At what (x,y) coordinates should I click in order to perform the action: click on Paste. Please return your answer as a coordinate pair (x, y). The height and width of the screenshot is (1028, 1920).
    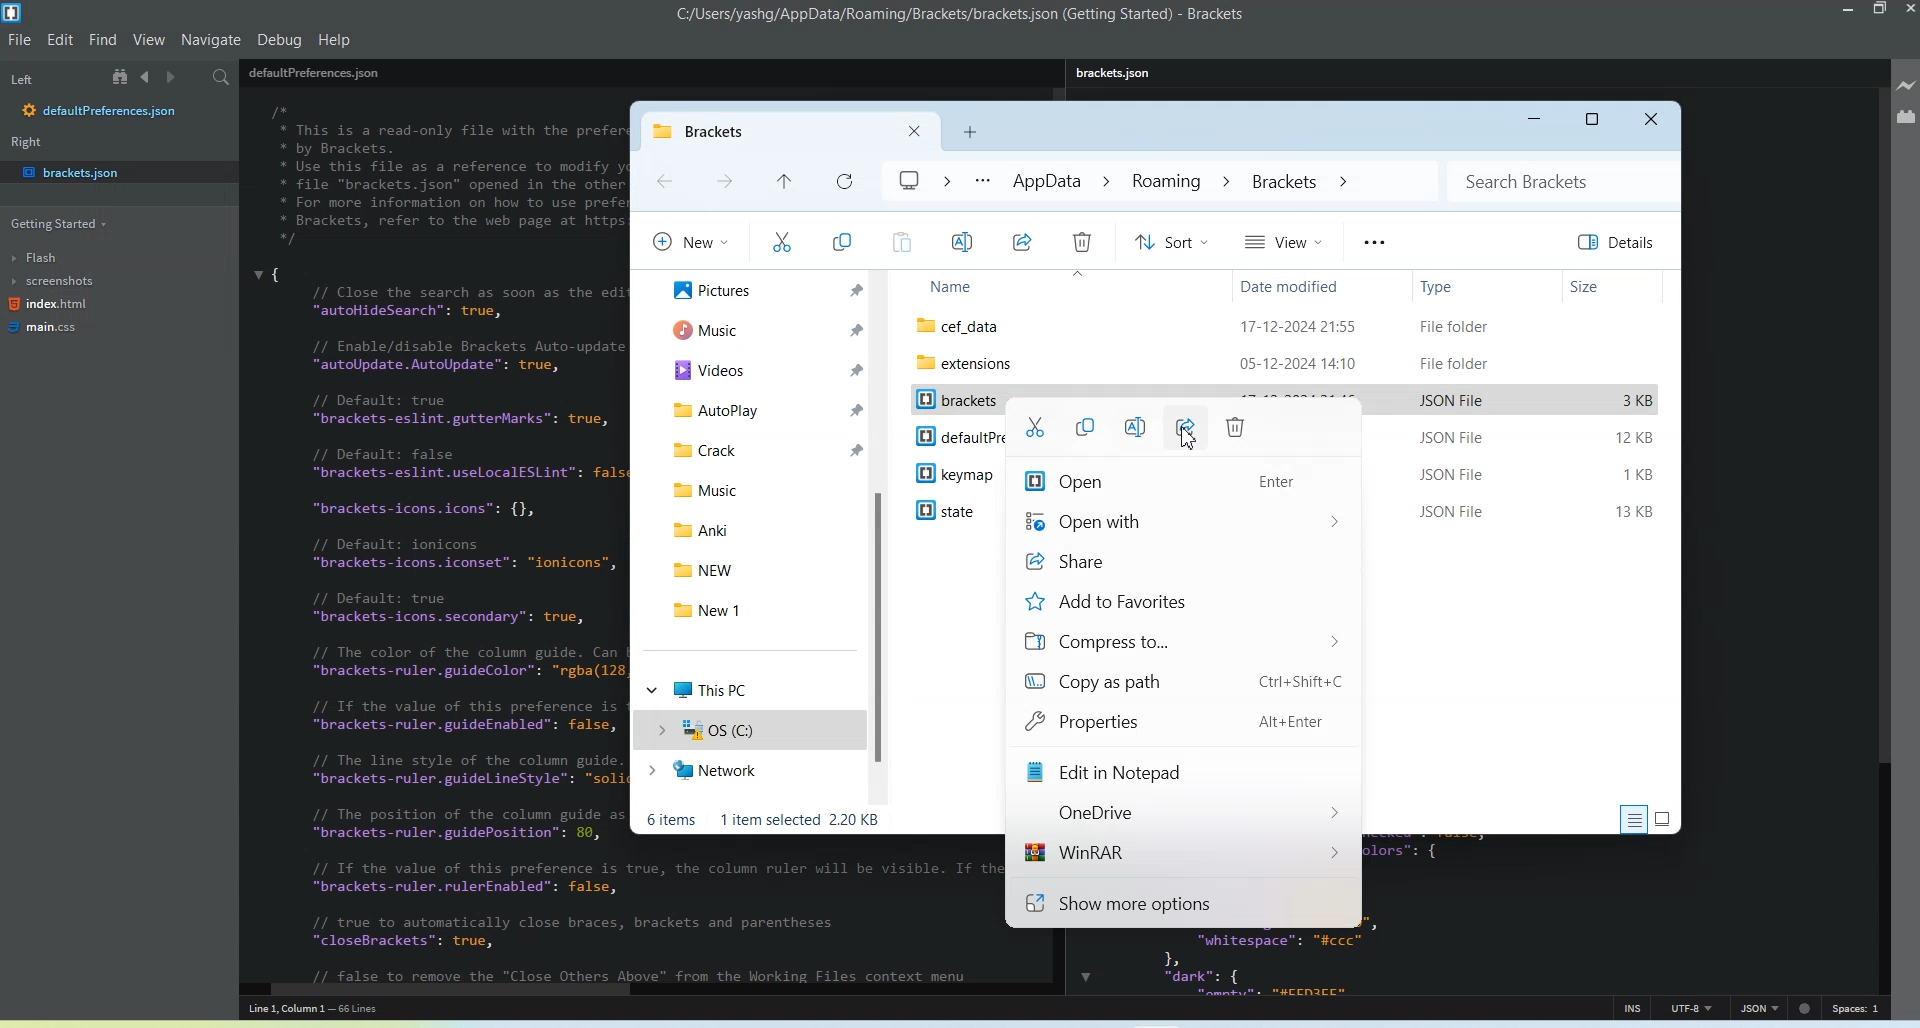
    Looking at the image, I should click on (900, 242).